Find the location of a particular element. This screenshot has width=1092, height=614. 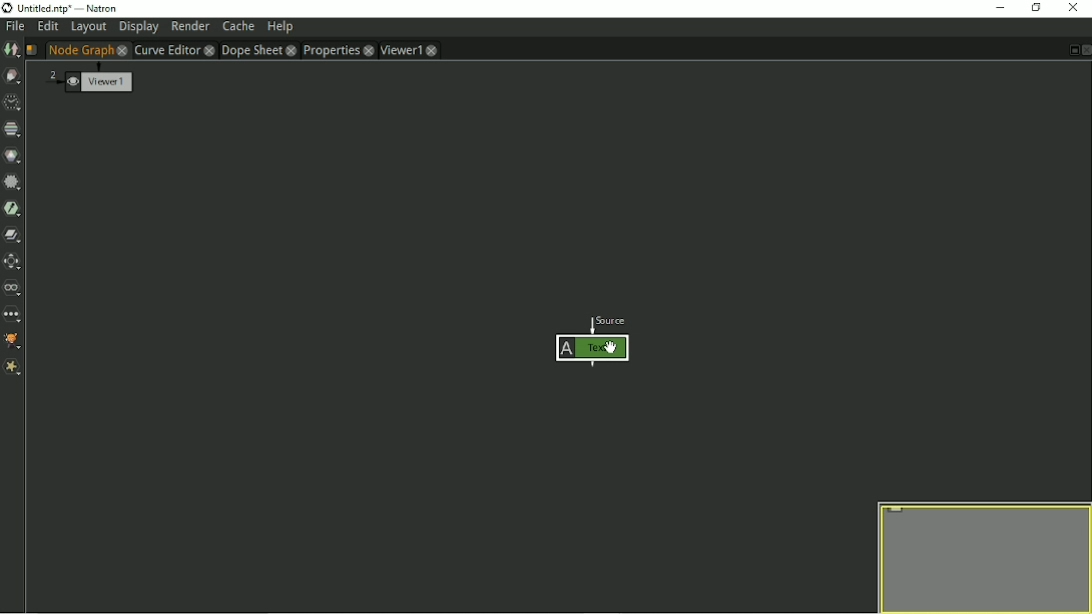

Dope Sheet is located at coordinates (250, 50).